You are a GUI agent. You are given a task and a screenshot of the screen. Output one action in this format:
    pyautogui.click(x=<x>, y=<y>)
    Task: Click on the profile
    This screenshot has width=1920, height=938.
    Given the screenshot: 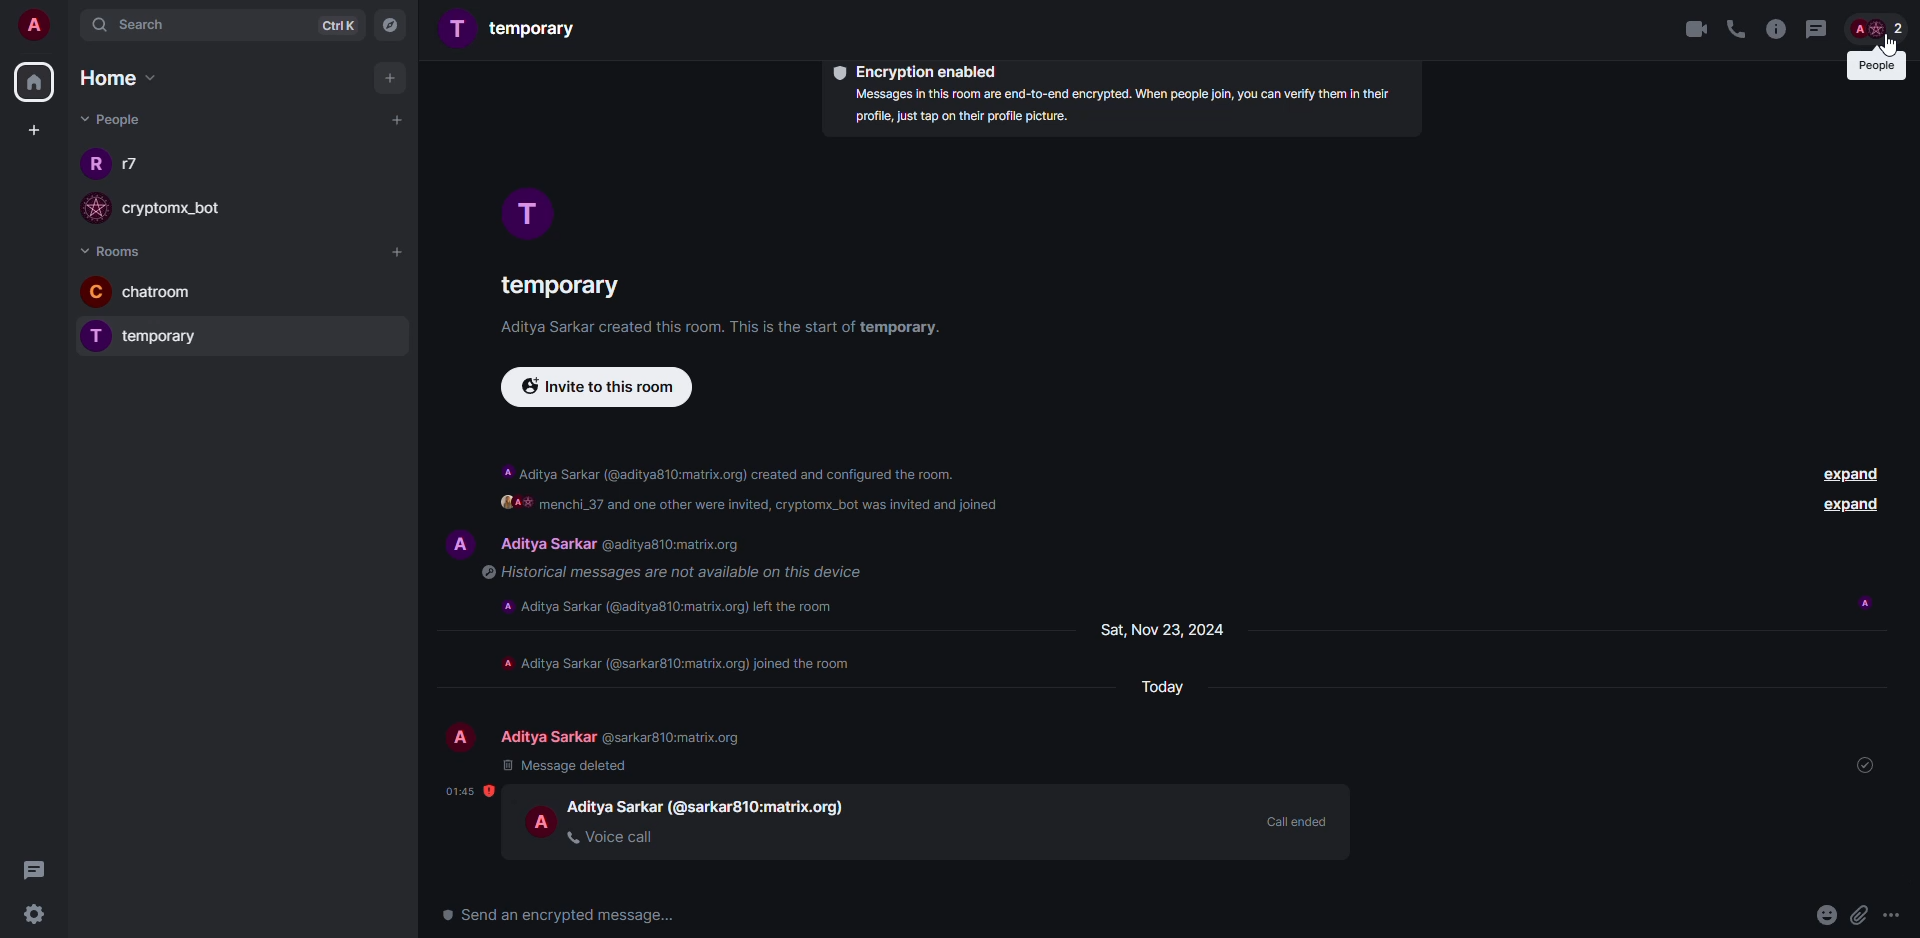 What is the action you would take?
    pyautogui.click(x=457, y=541)
    